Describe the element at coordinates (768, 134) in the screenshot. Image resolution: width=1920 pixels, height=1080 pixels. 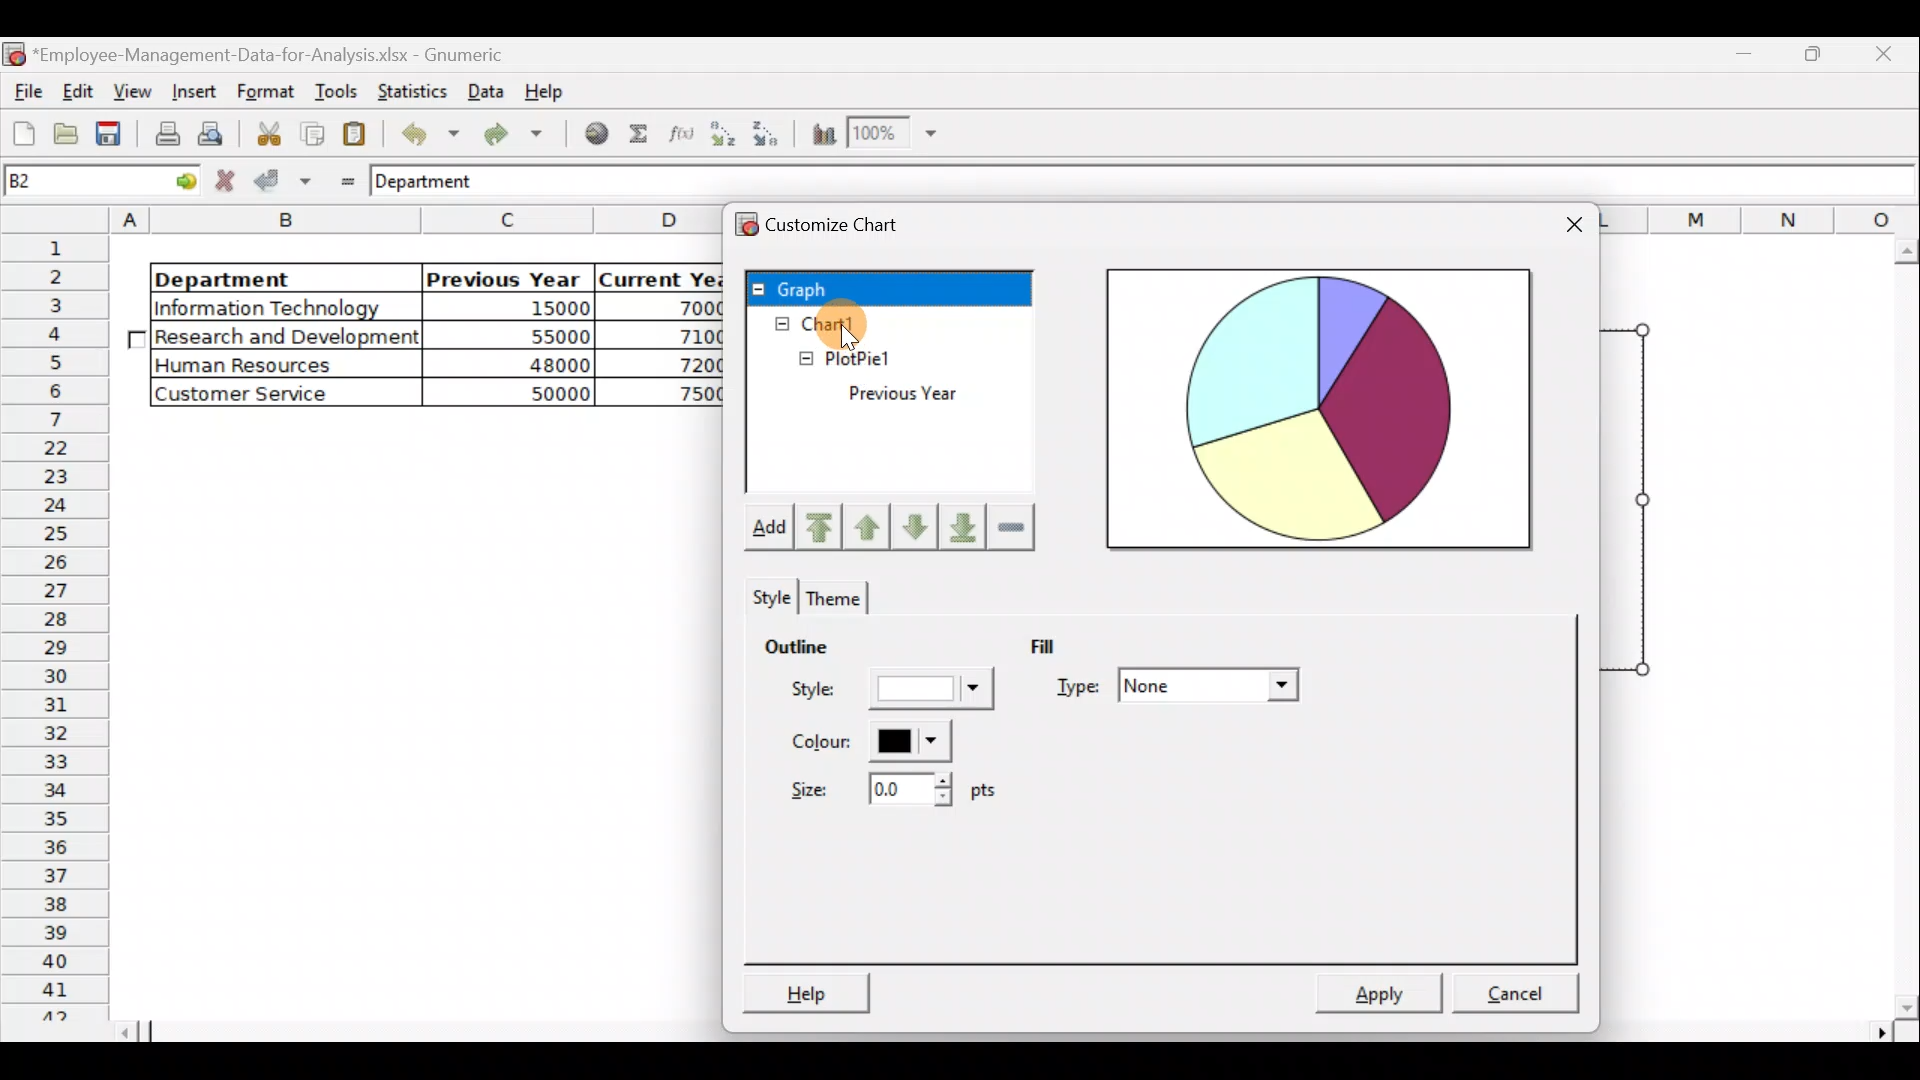
I see `Sort in descending order` at that location.